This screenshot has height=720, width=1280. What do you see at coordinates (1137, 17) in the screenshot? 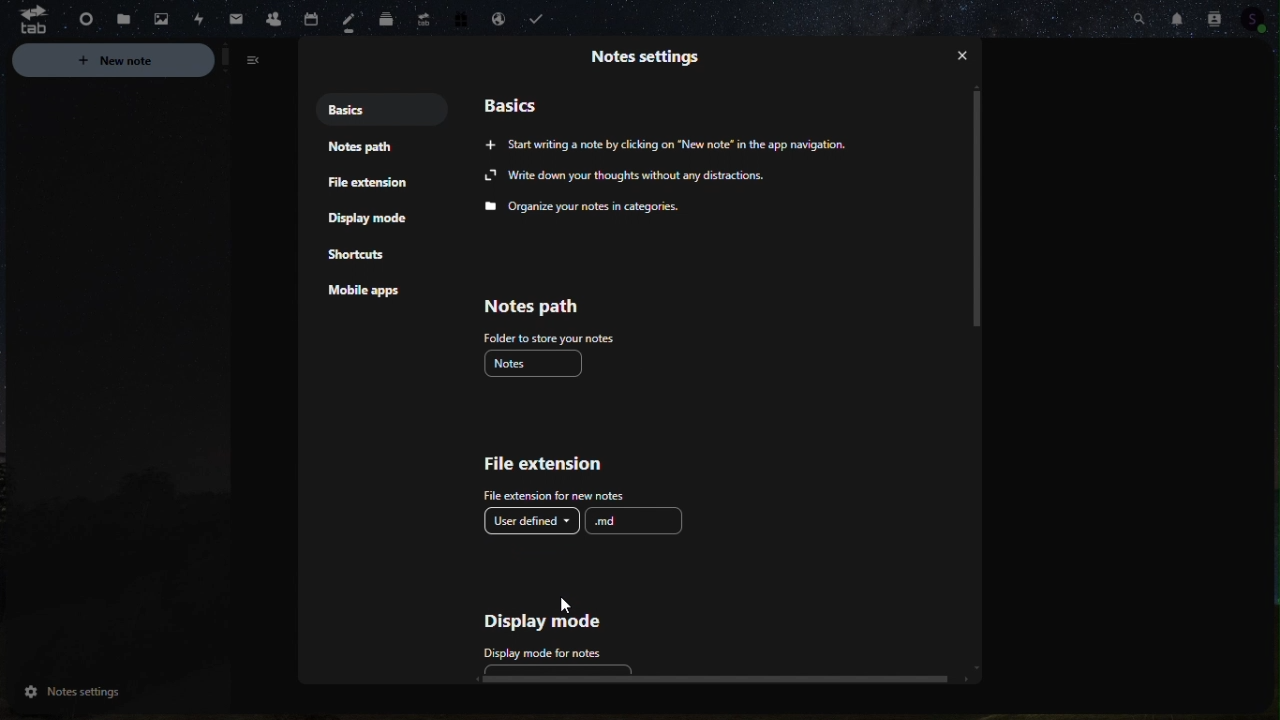
I see `Search bar` at bounding box center [1137, 17].